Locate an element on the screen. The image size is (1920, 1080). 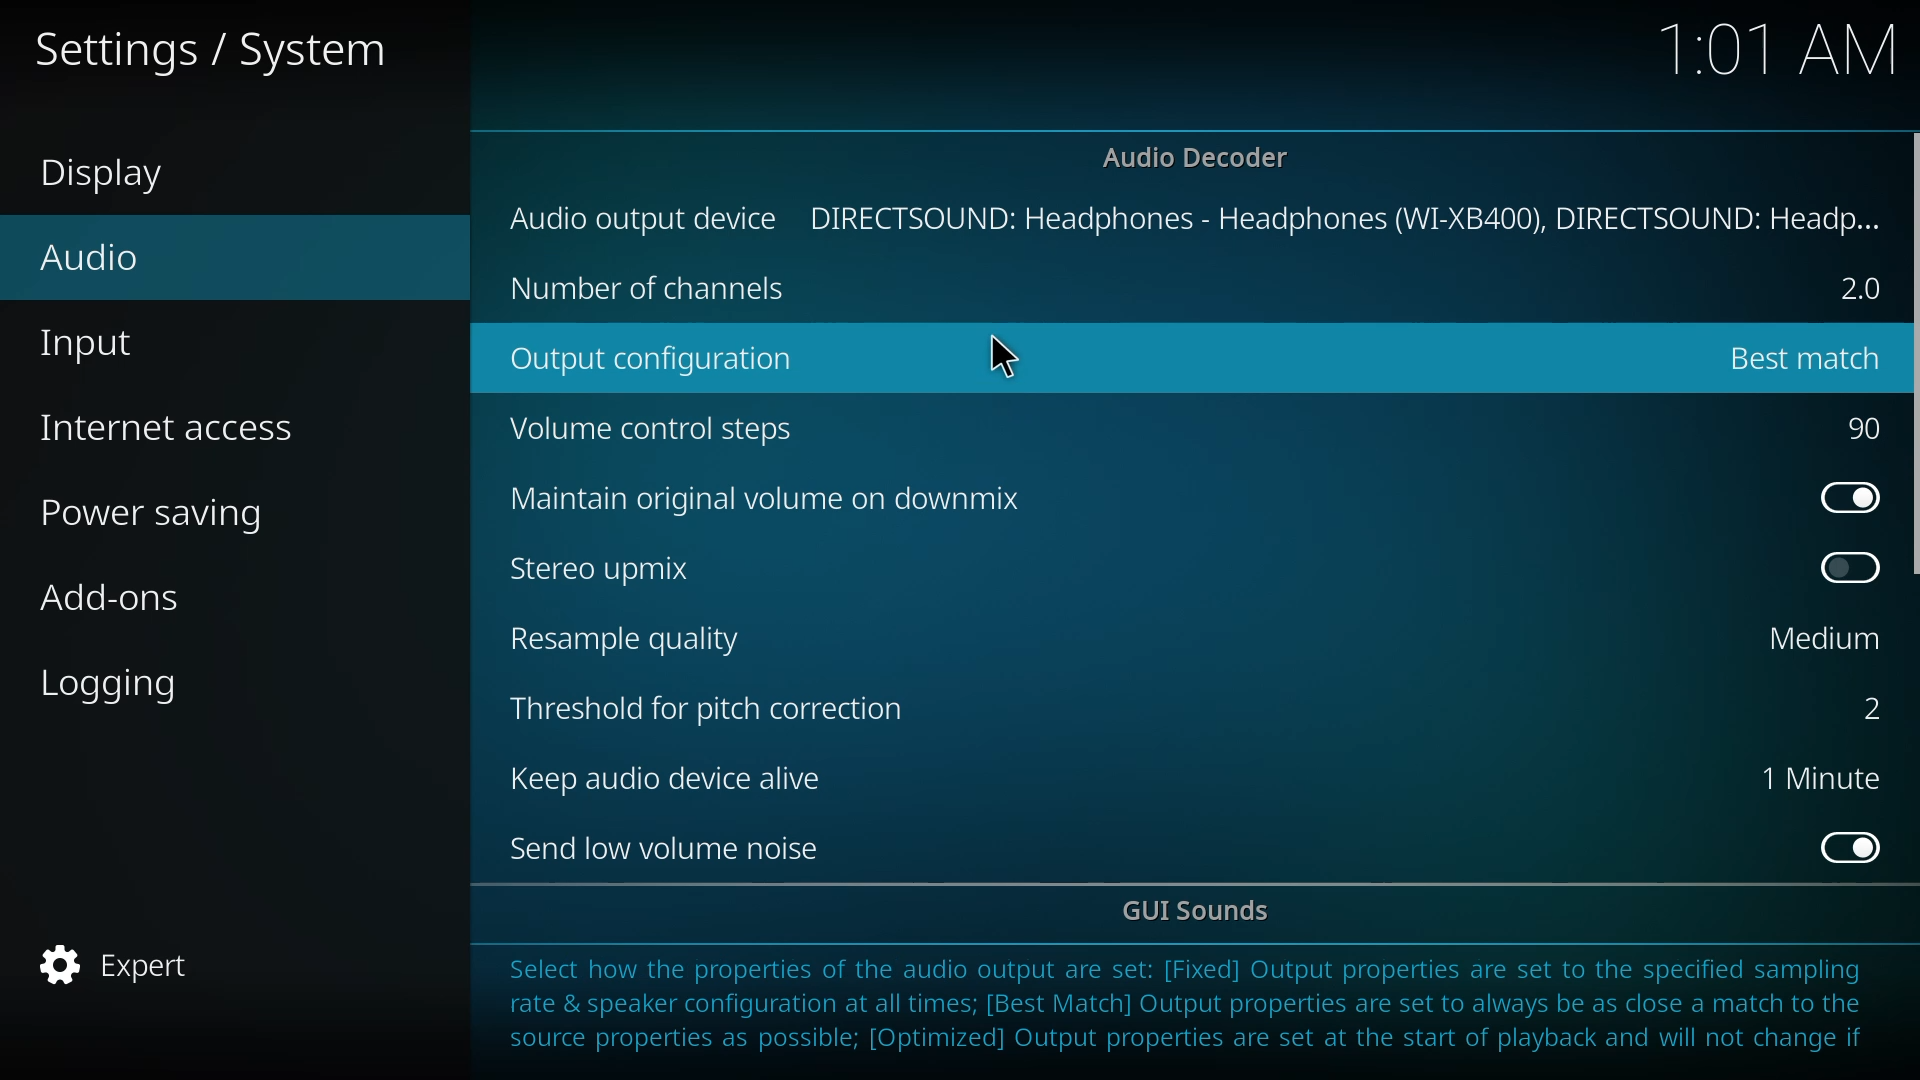
logging is located at coordinates (124, 683).